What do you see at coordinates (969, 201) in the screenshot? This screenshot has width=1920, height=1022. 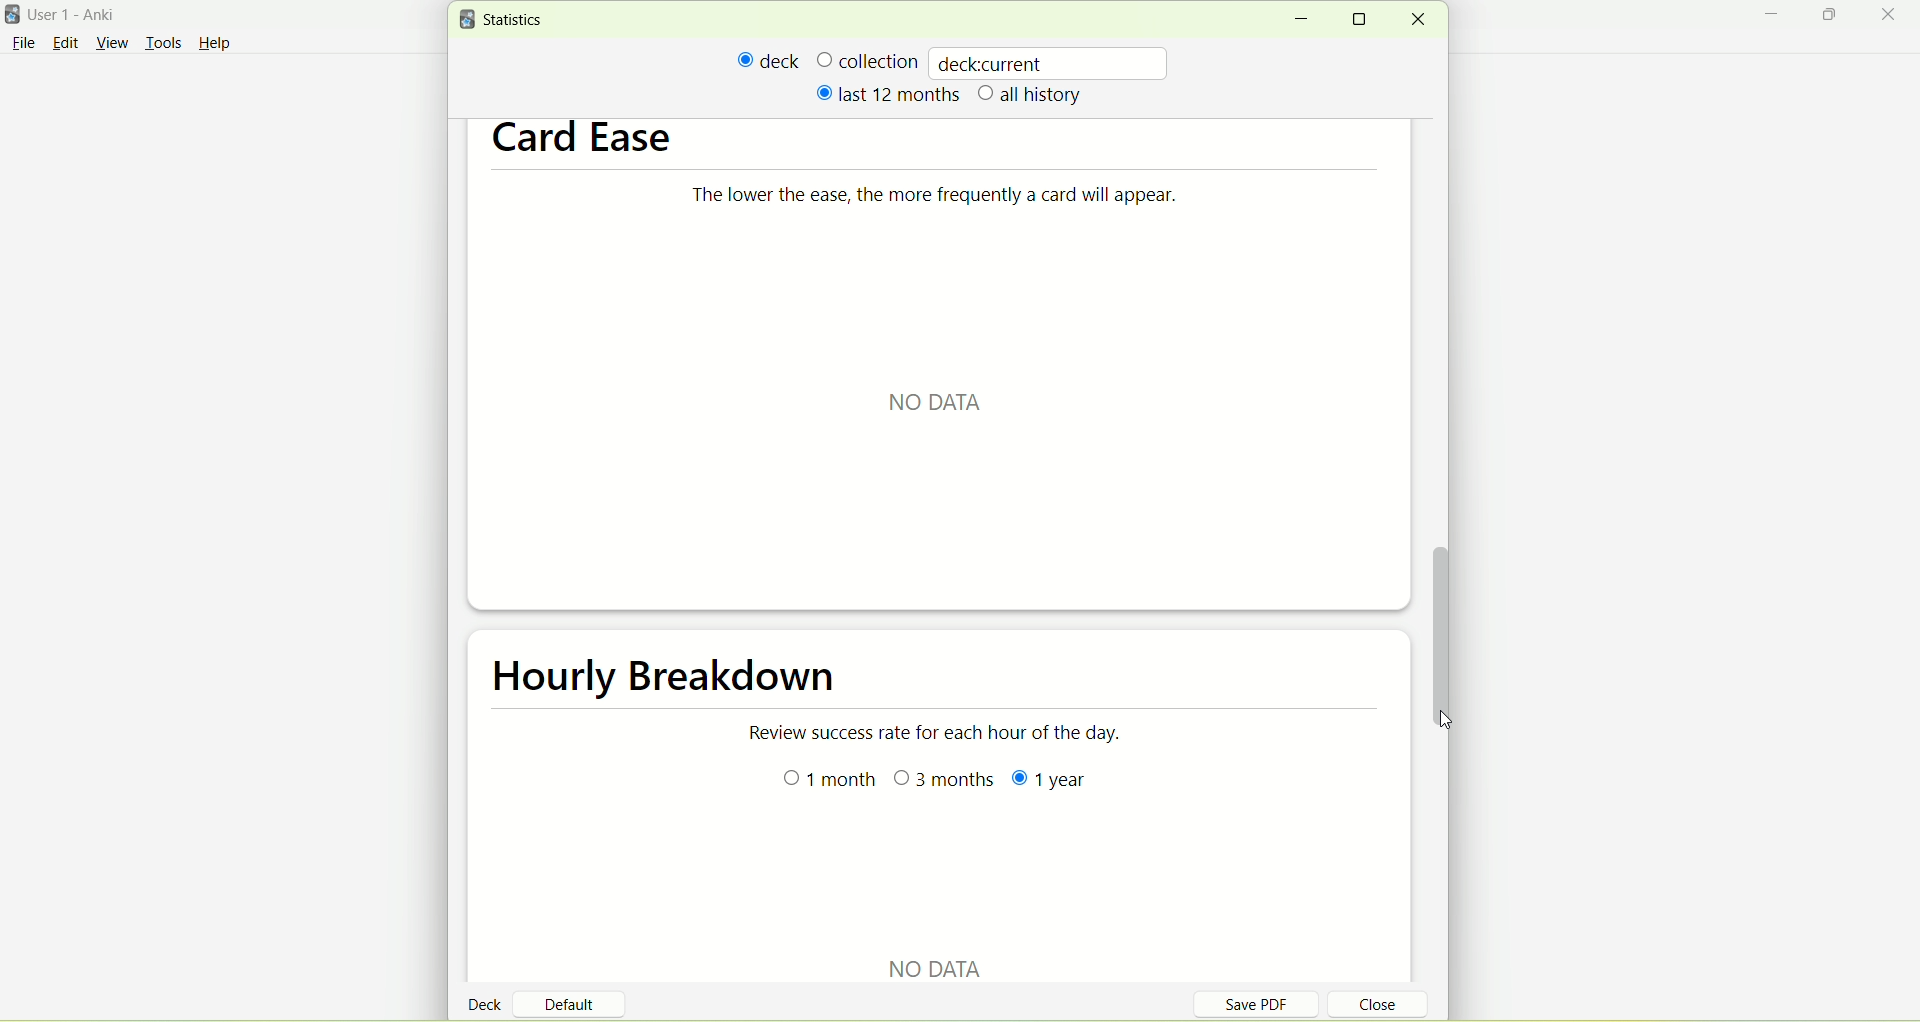 I see `The lower the ease, the more frequently a card will appear.` at bounding box center [969, 201].